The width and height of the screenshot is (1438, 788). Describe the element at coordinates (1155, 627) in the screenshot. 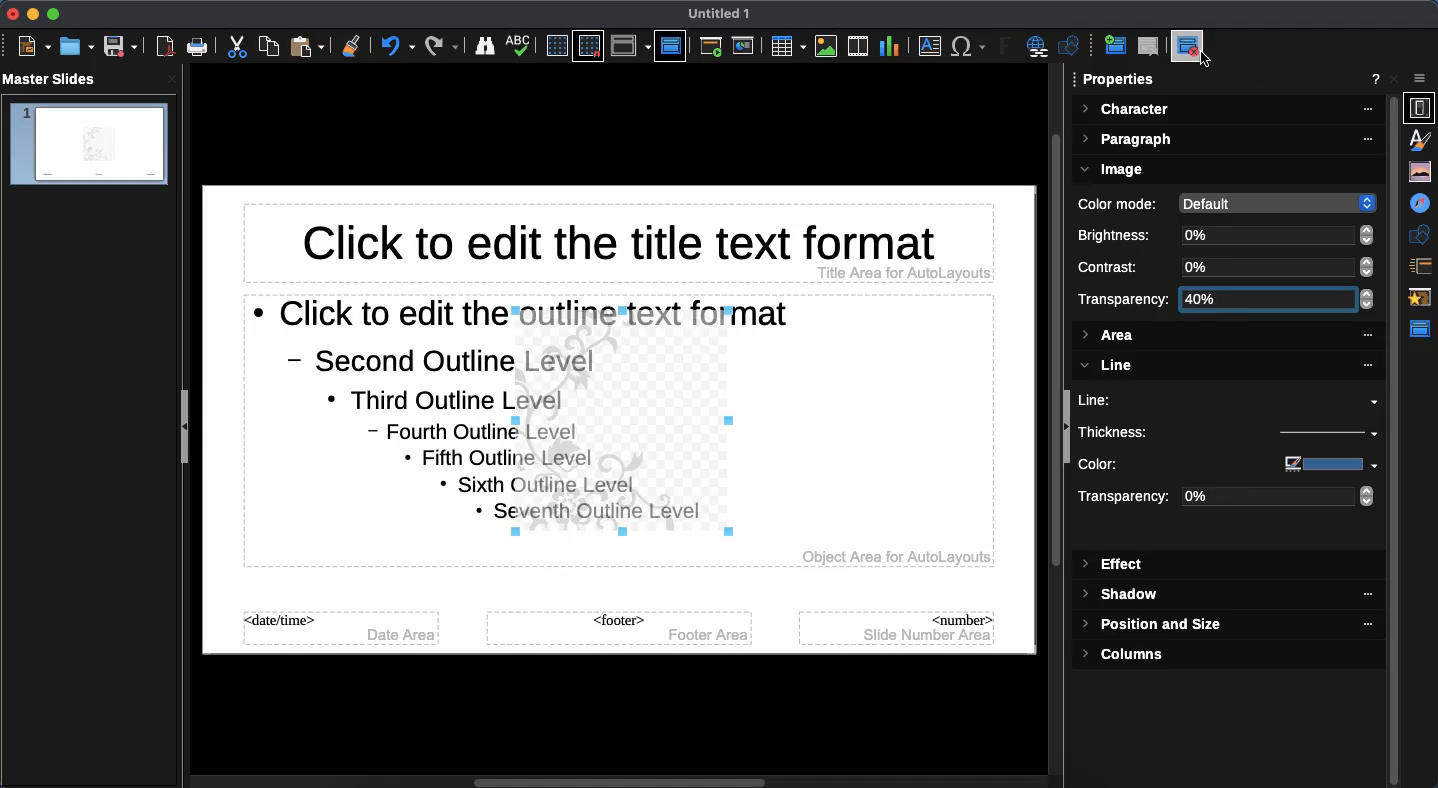

I see `Position and size` at that location.